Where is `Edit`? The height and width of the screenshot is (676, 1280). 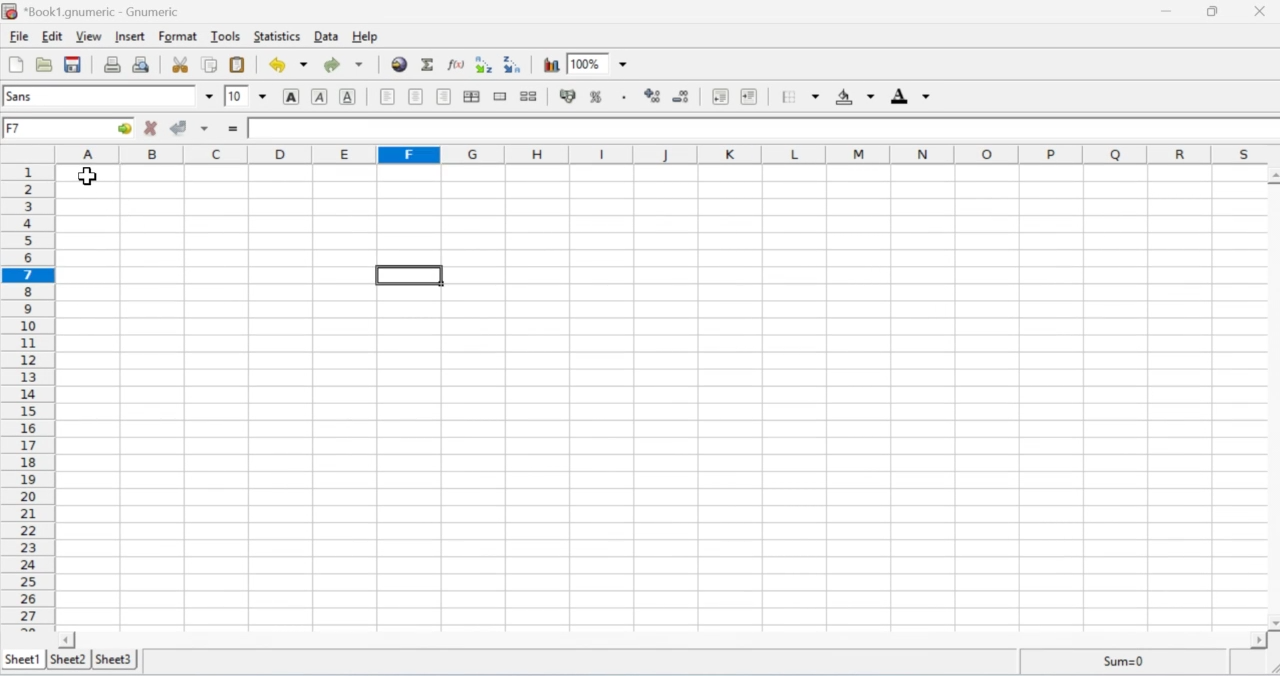
Edit is located at coordinates (53, 35).